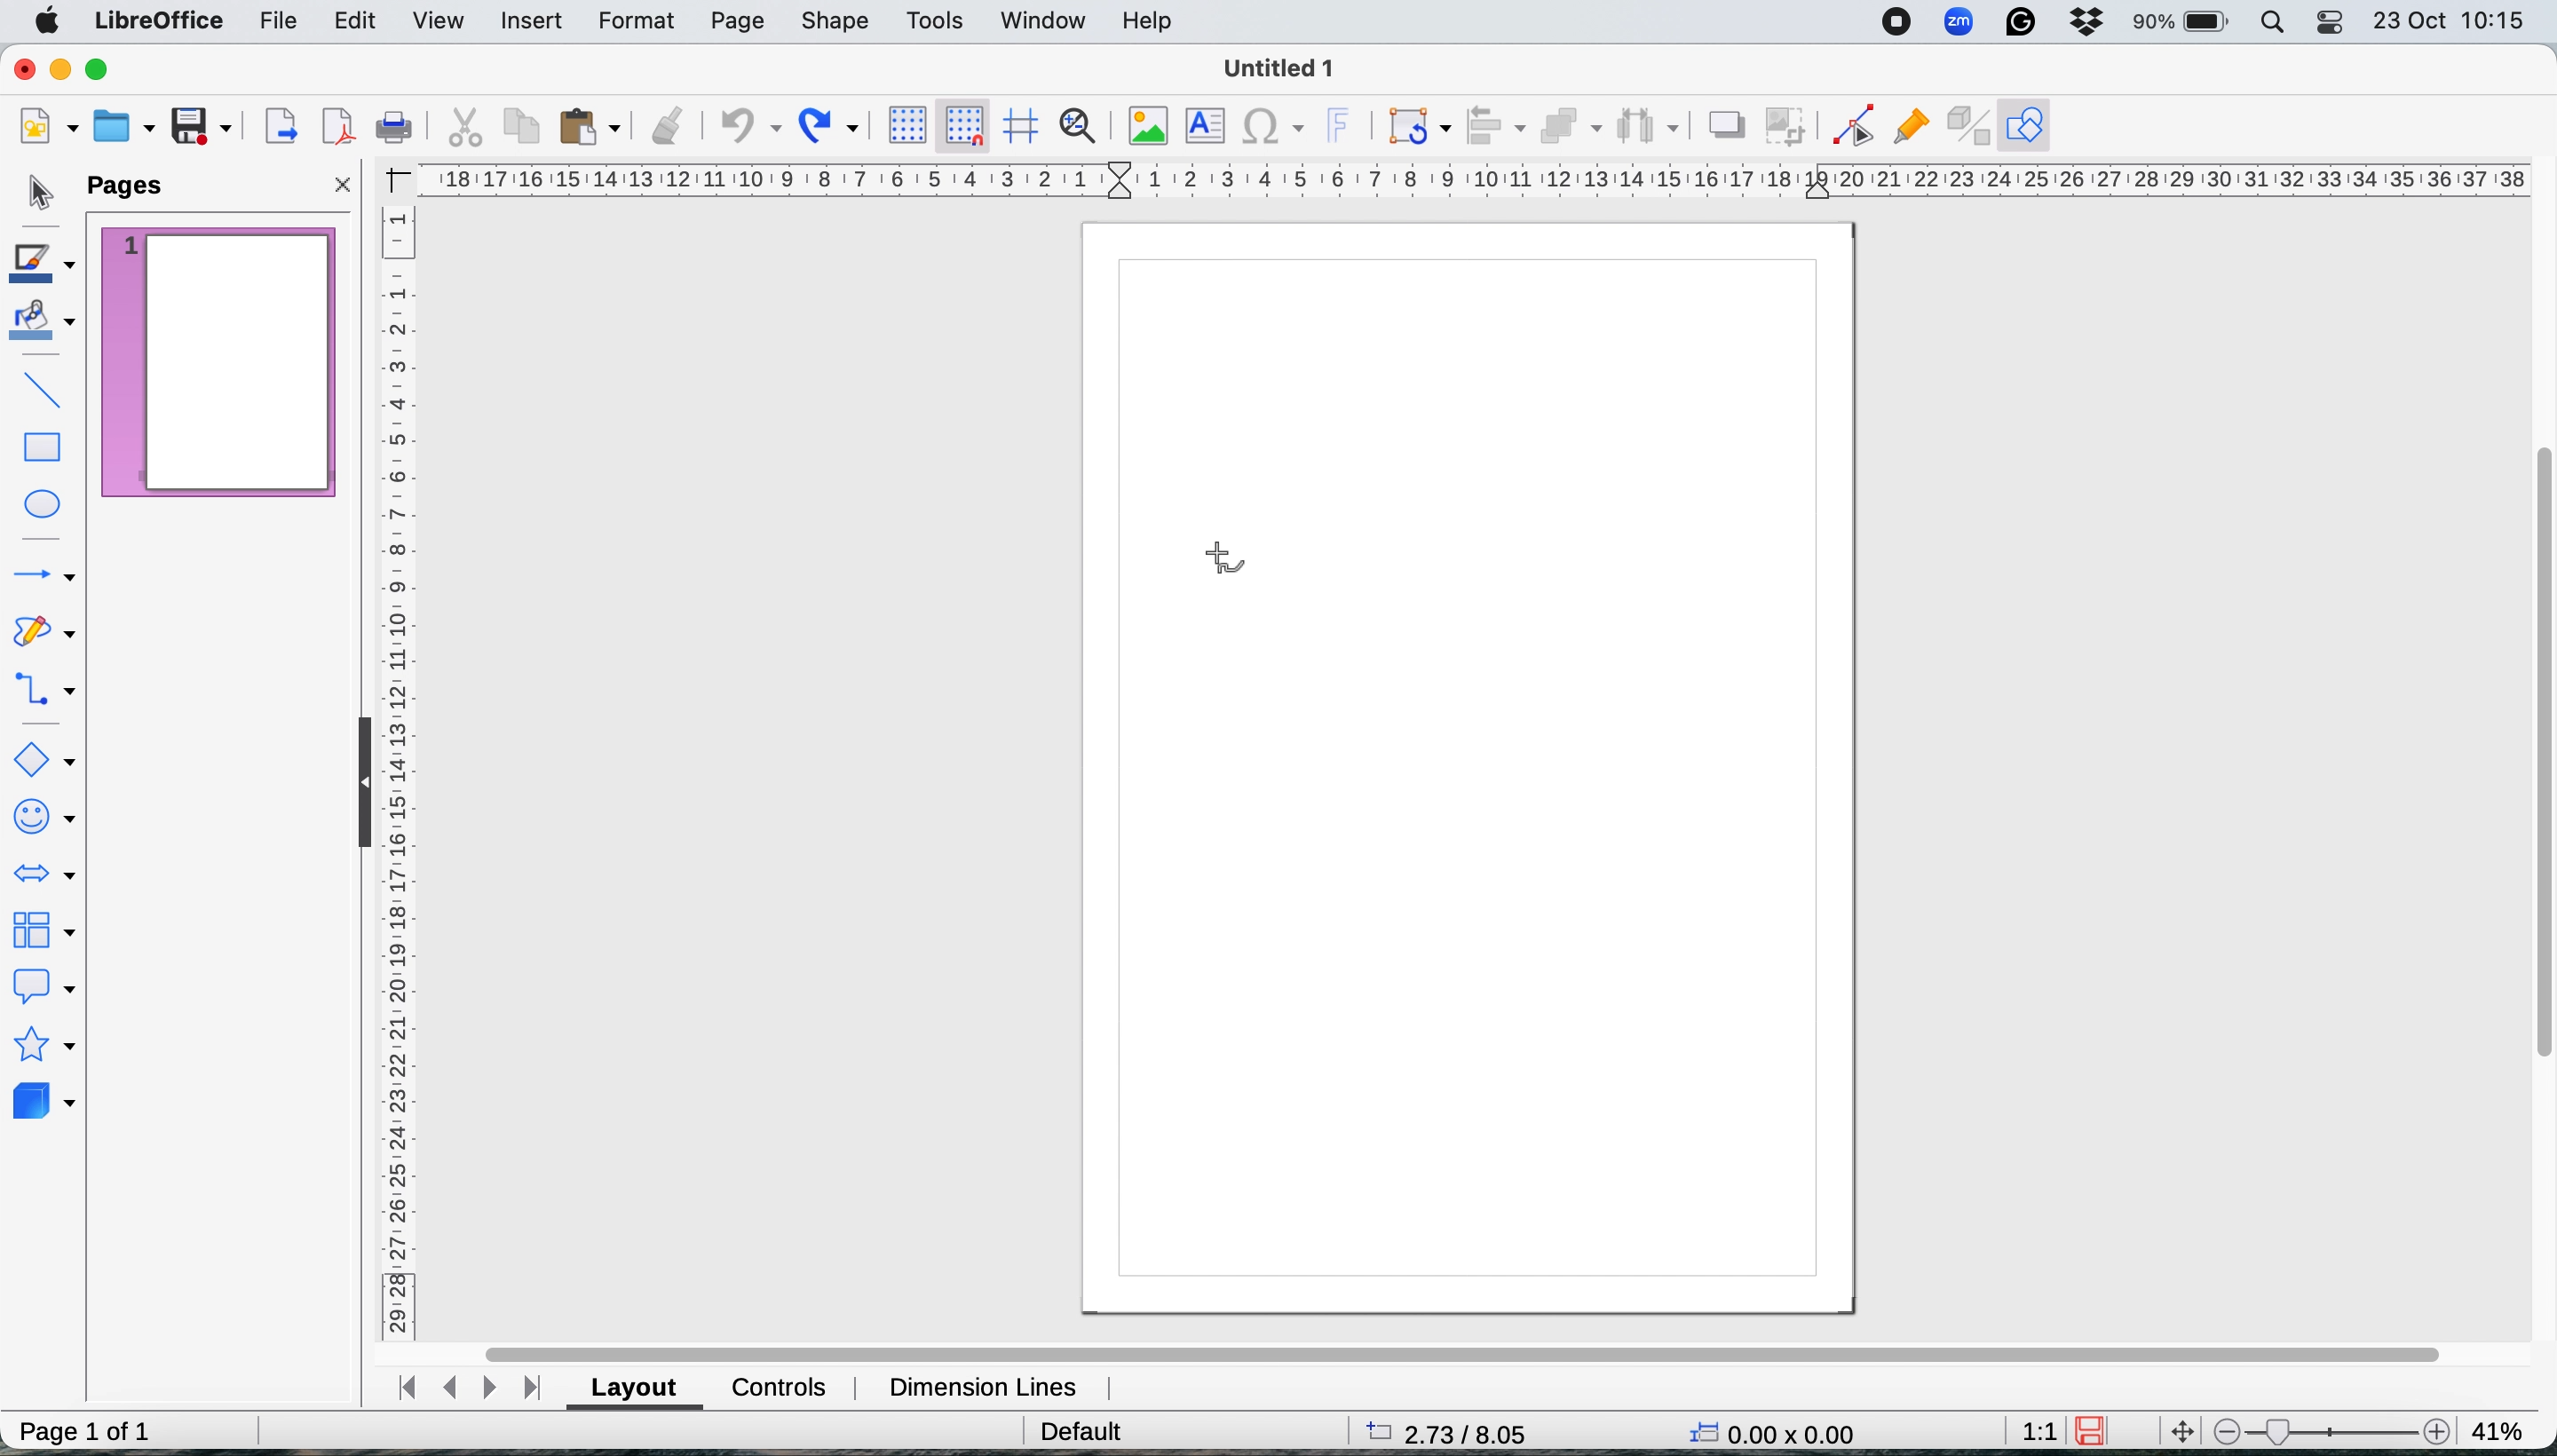 The image size is (2557, 1456). What do you see at coordinates (1469, 1431) in the screenshot?
I see `page dimensions` at bounding box center [1469, 1431].